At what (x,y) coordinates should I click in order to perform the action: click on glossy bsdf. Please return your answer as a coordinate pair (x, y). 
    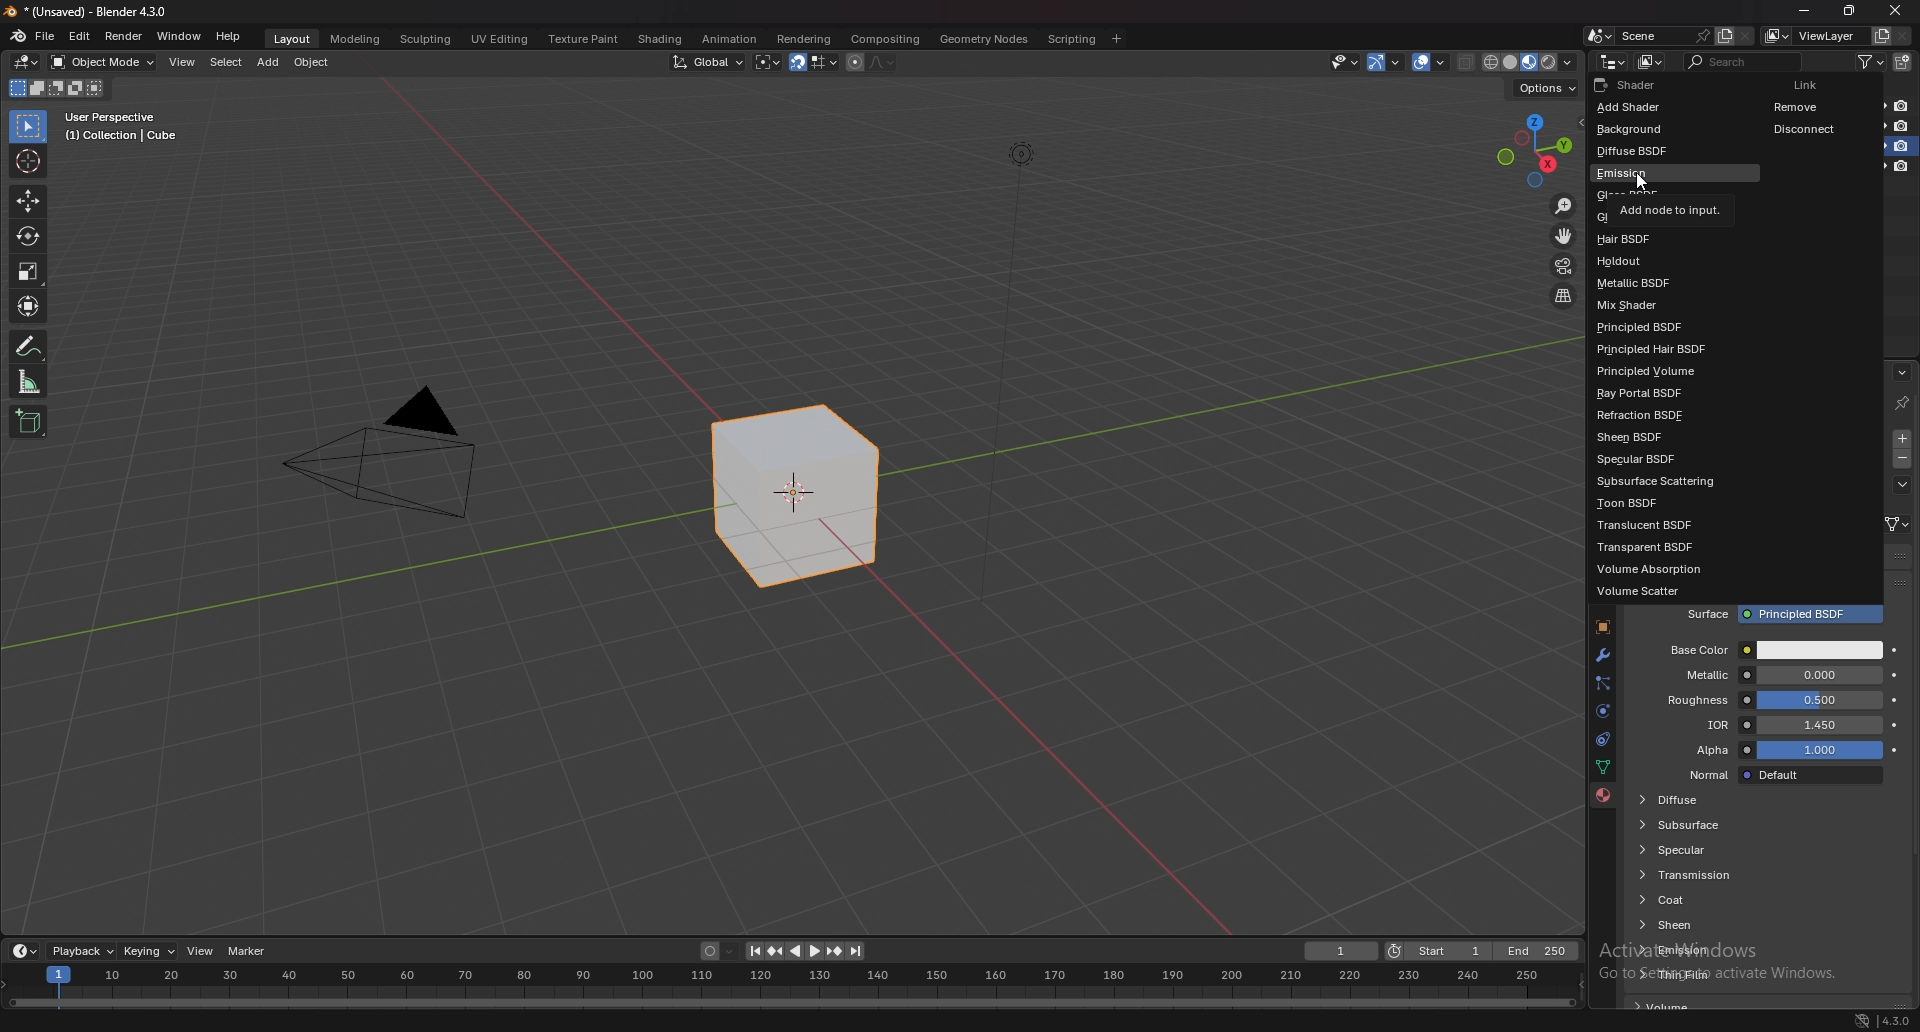
    Looking at the image, I should click on (1658, 215).